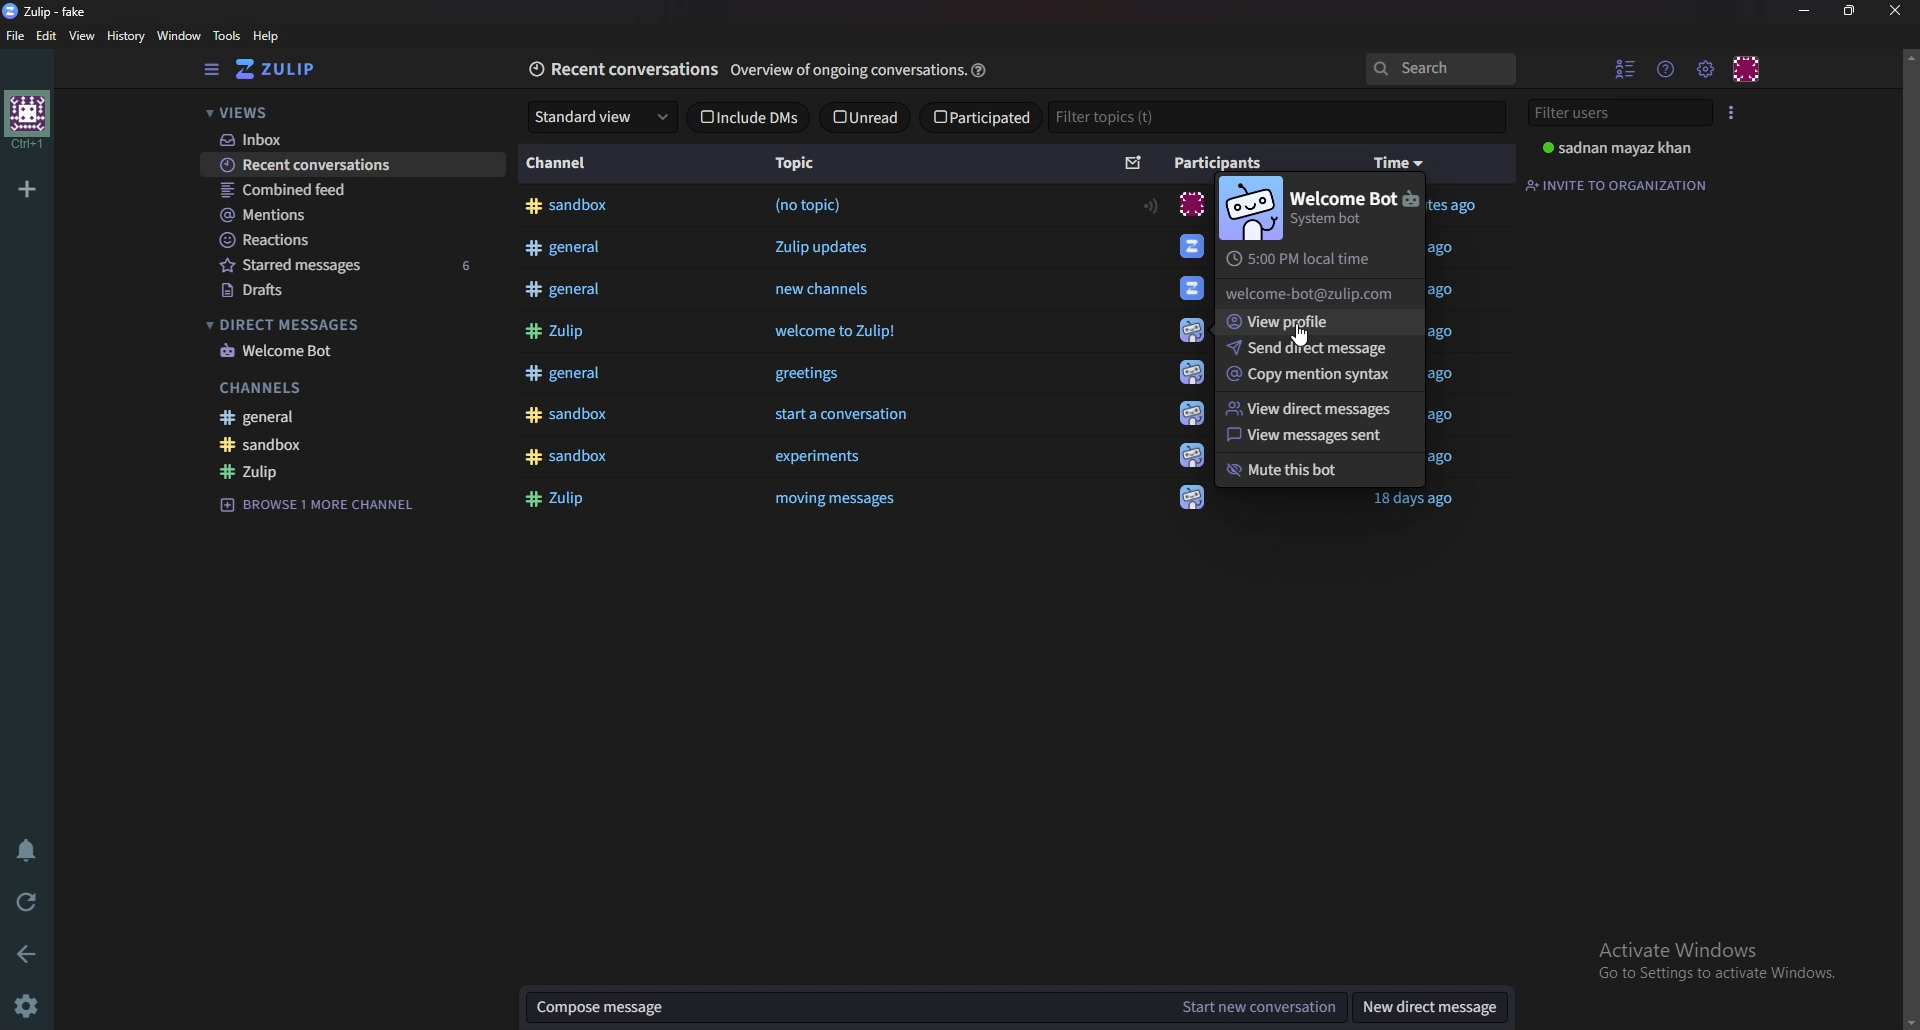 The height and width of the screenshot is (1030, 1920). What do you see at coordinates (1895, 13) in the screenshot?
I see `close` at bounding box center [1895, 13].